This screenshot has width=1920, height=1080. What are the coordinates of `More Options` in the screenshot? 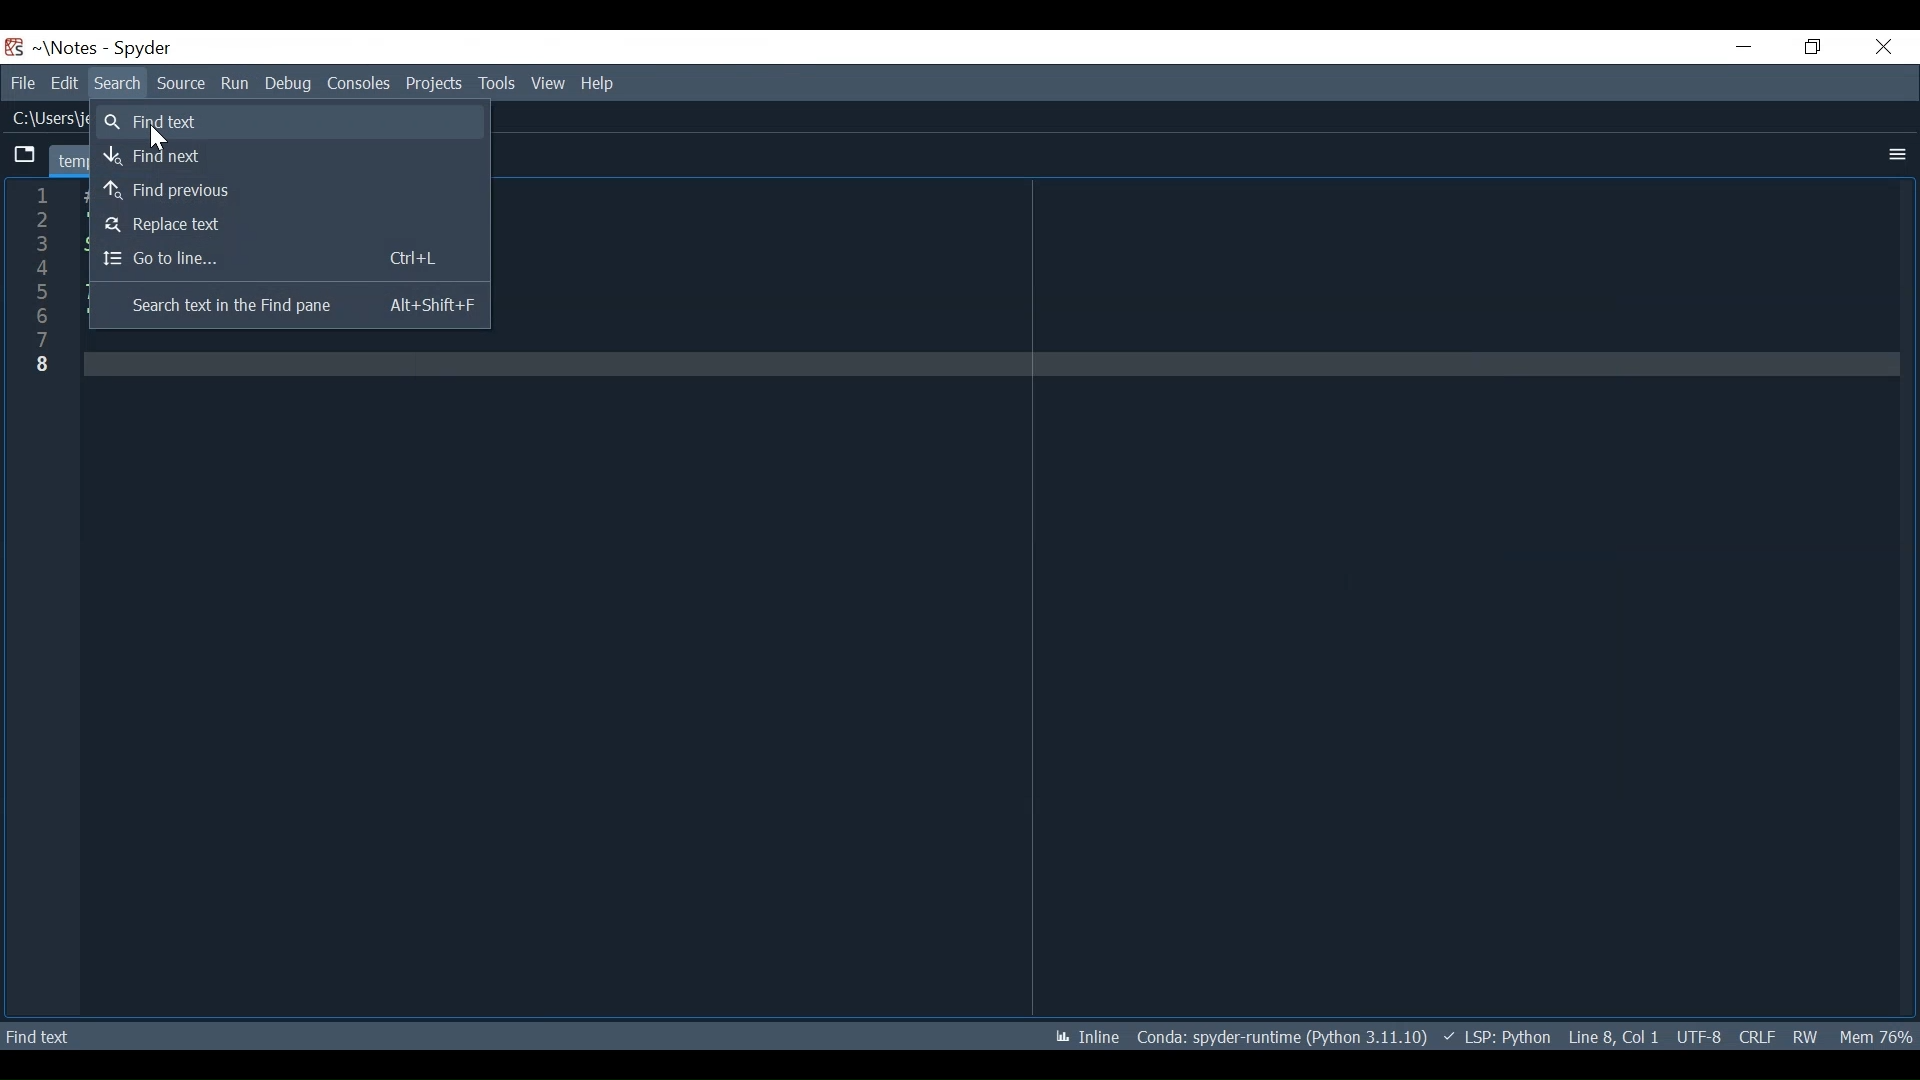 It's located at (1896, 151).